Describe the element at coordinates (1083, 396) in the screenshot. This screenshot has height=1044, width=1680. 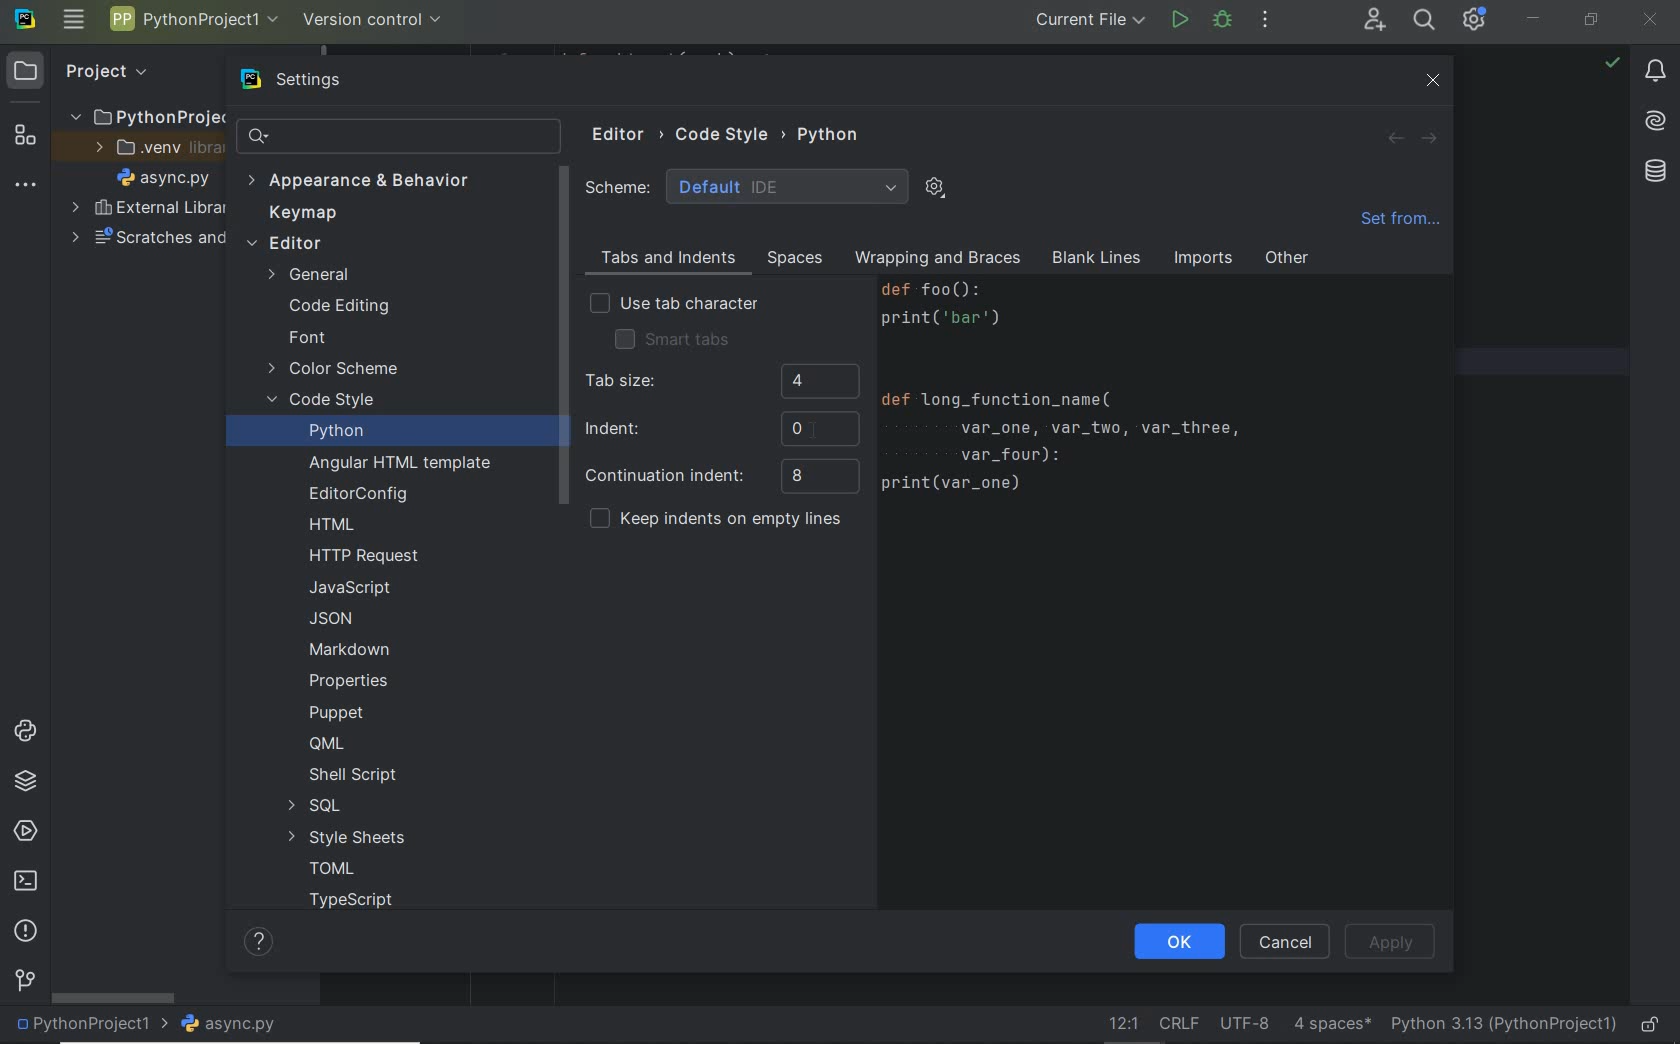
I see `Code to Print var_one` at that location.